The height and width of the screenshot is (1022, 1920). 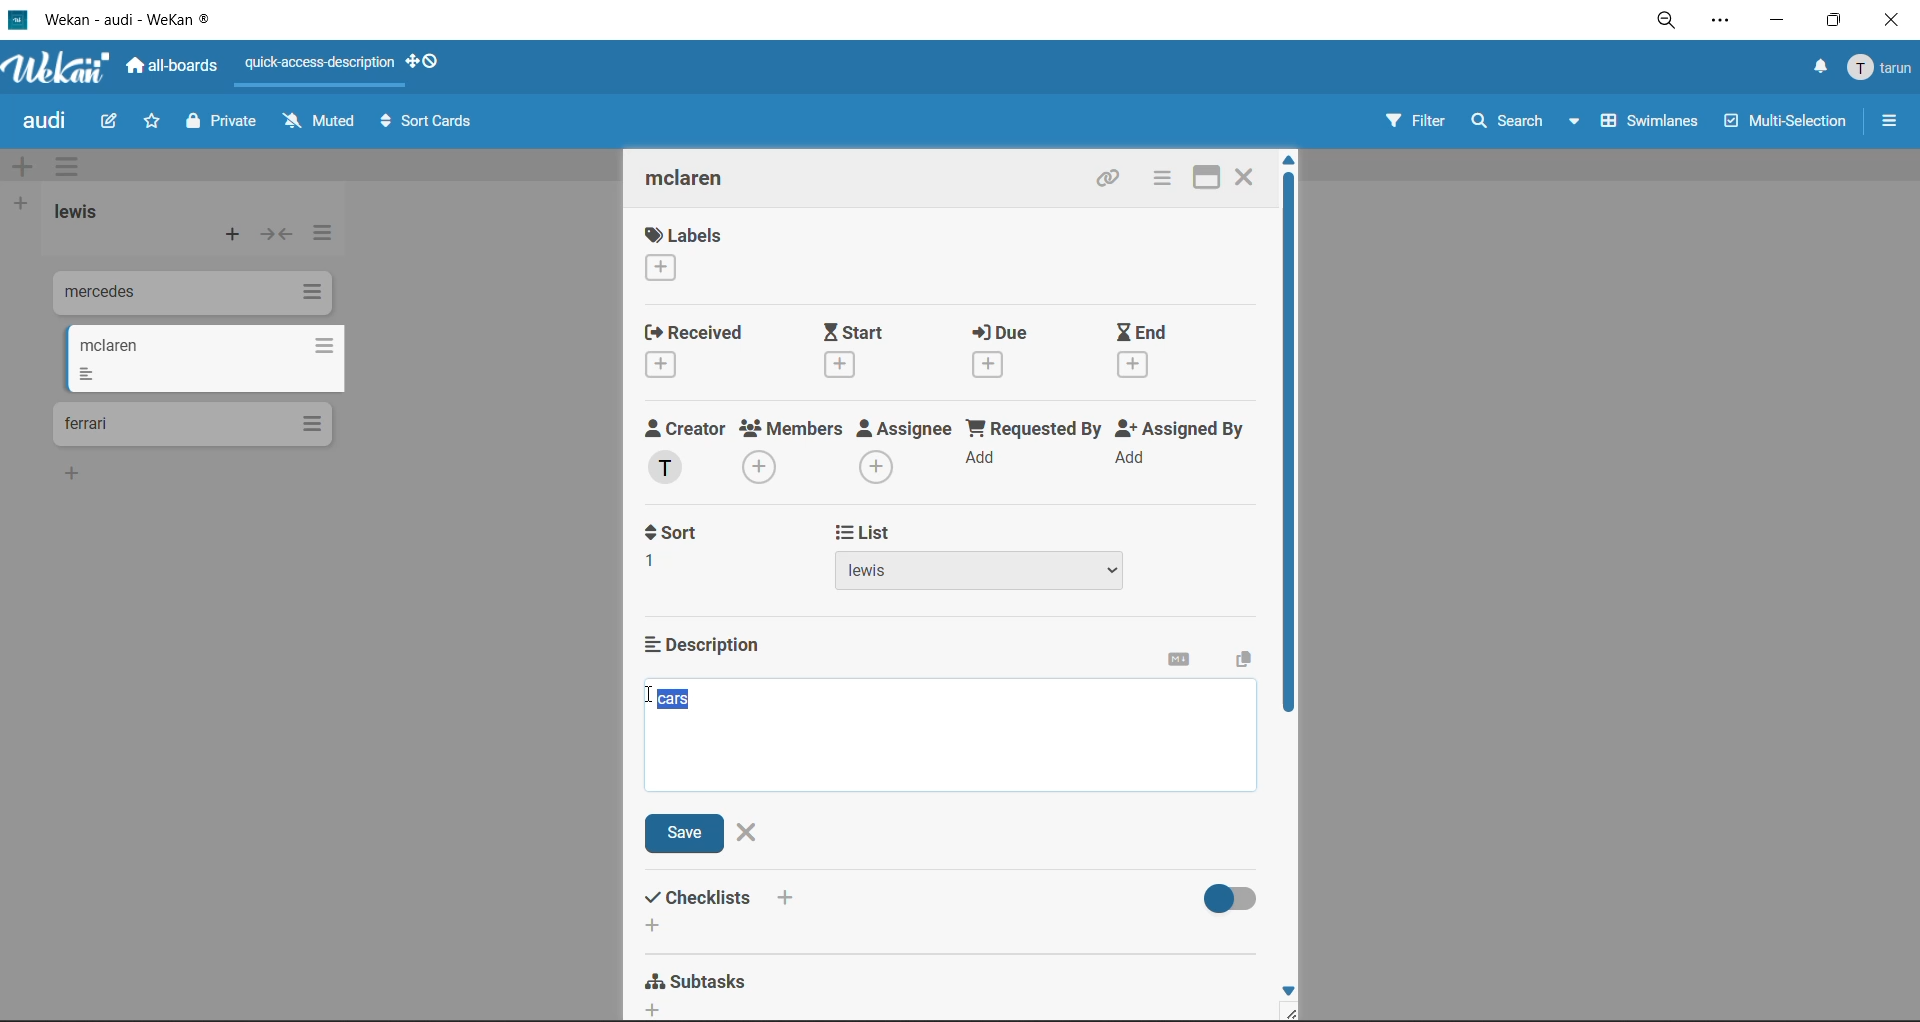 I want to click on board title, so click(x=49, y=121).